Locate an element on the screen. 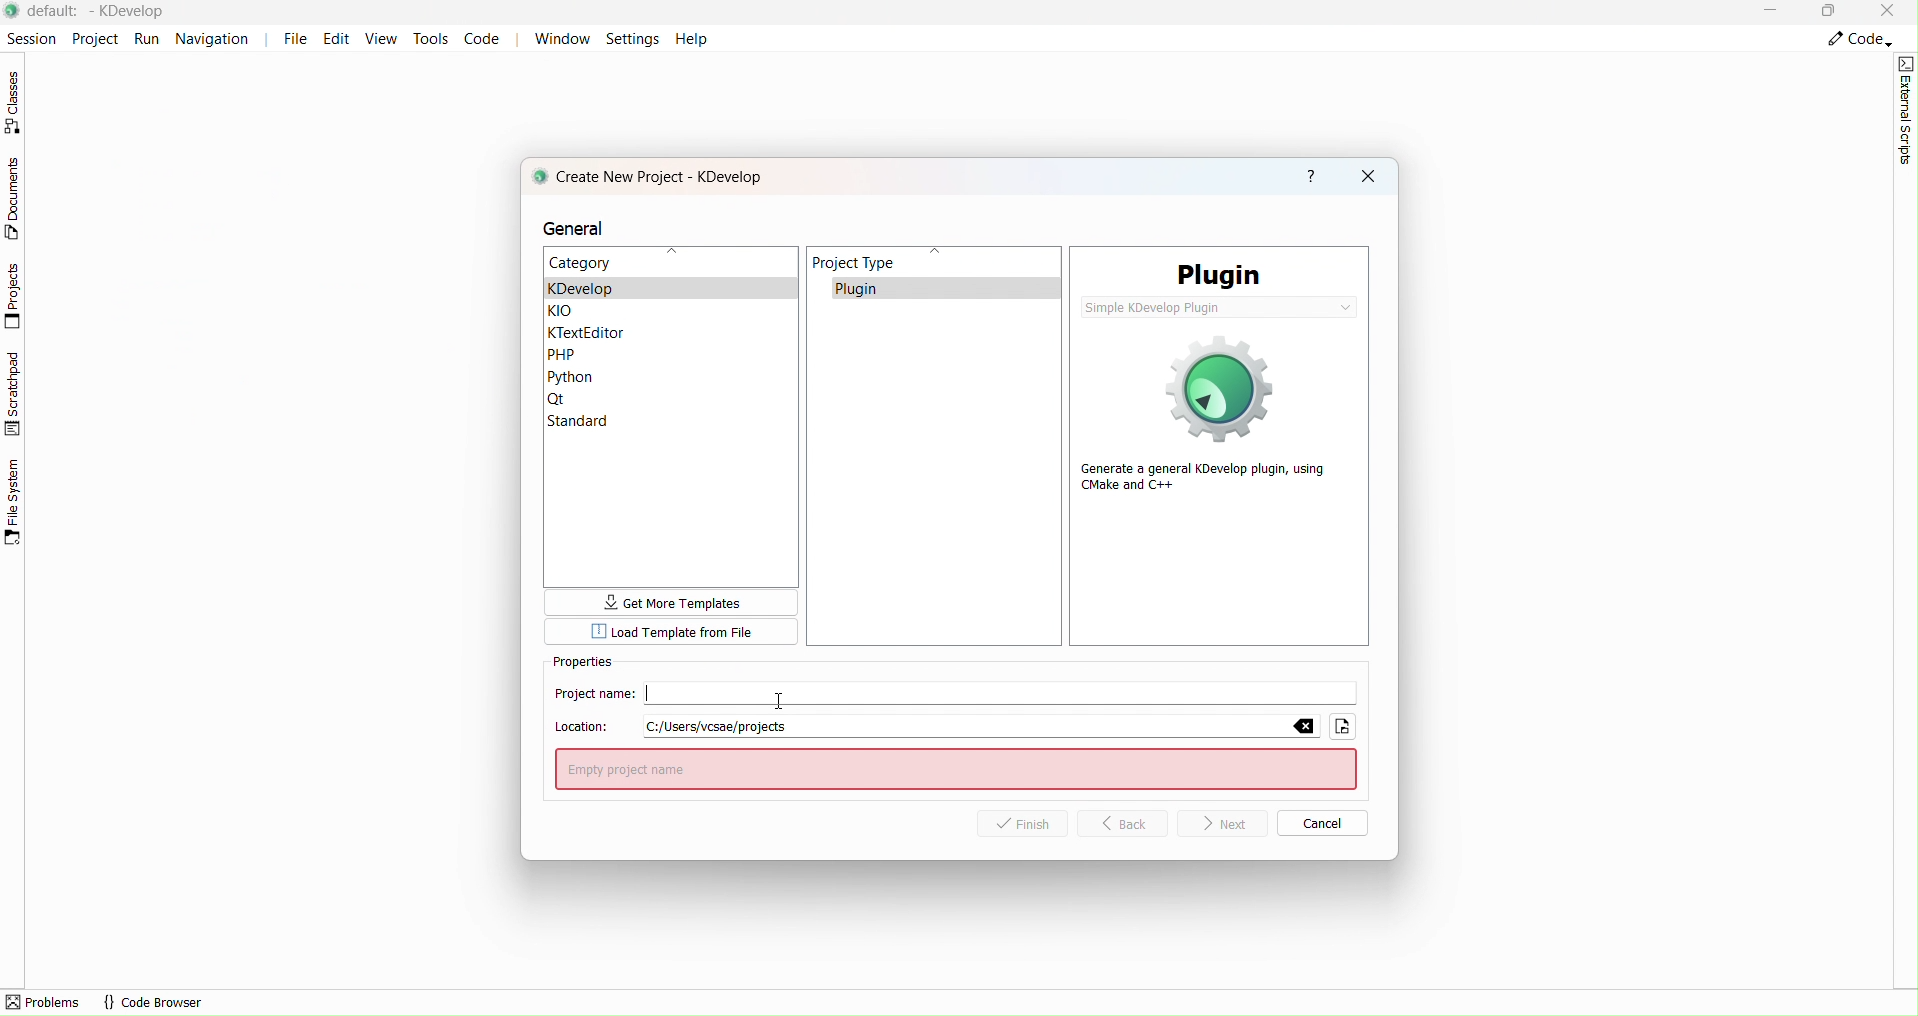 The width and height of the screenshot is (1918, 1016). more templates is located at coordinates (671, 603).